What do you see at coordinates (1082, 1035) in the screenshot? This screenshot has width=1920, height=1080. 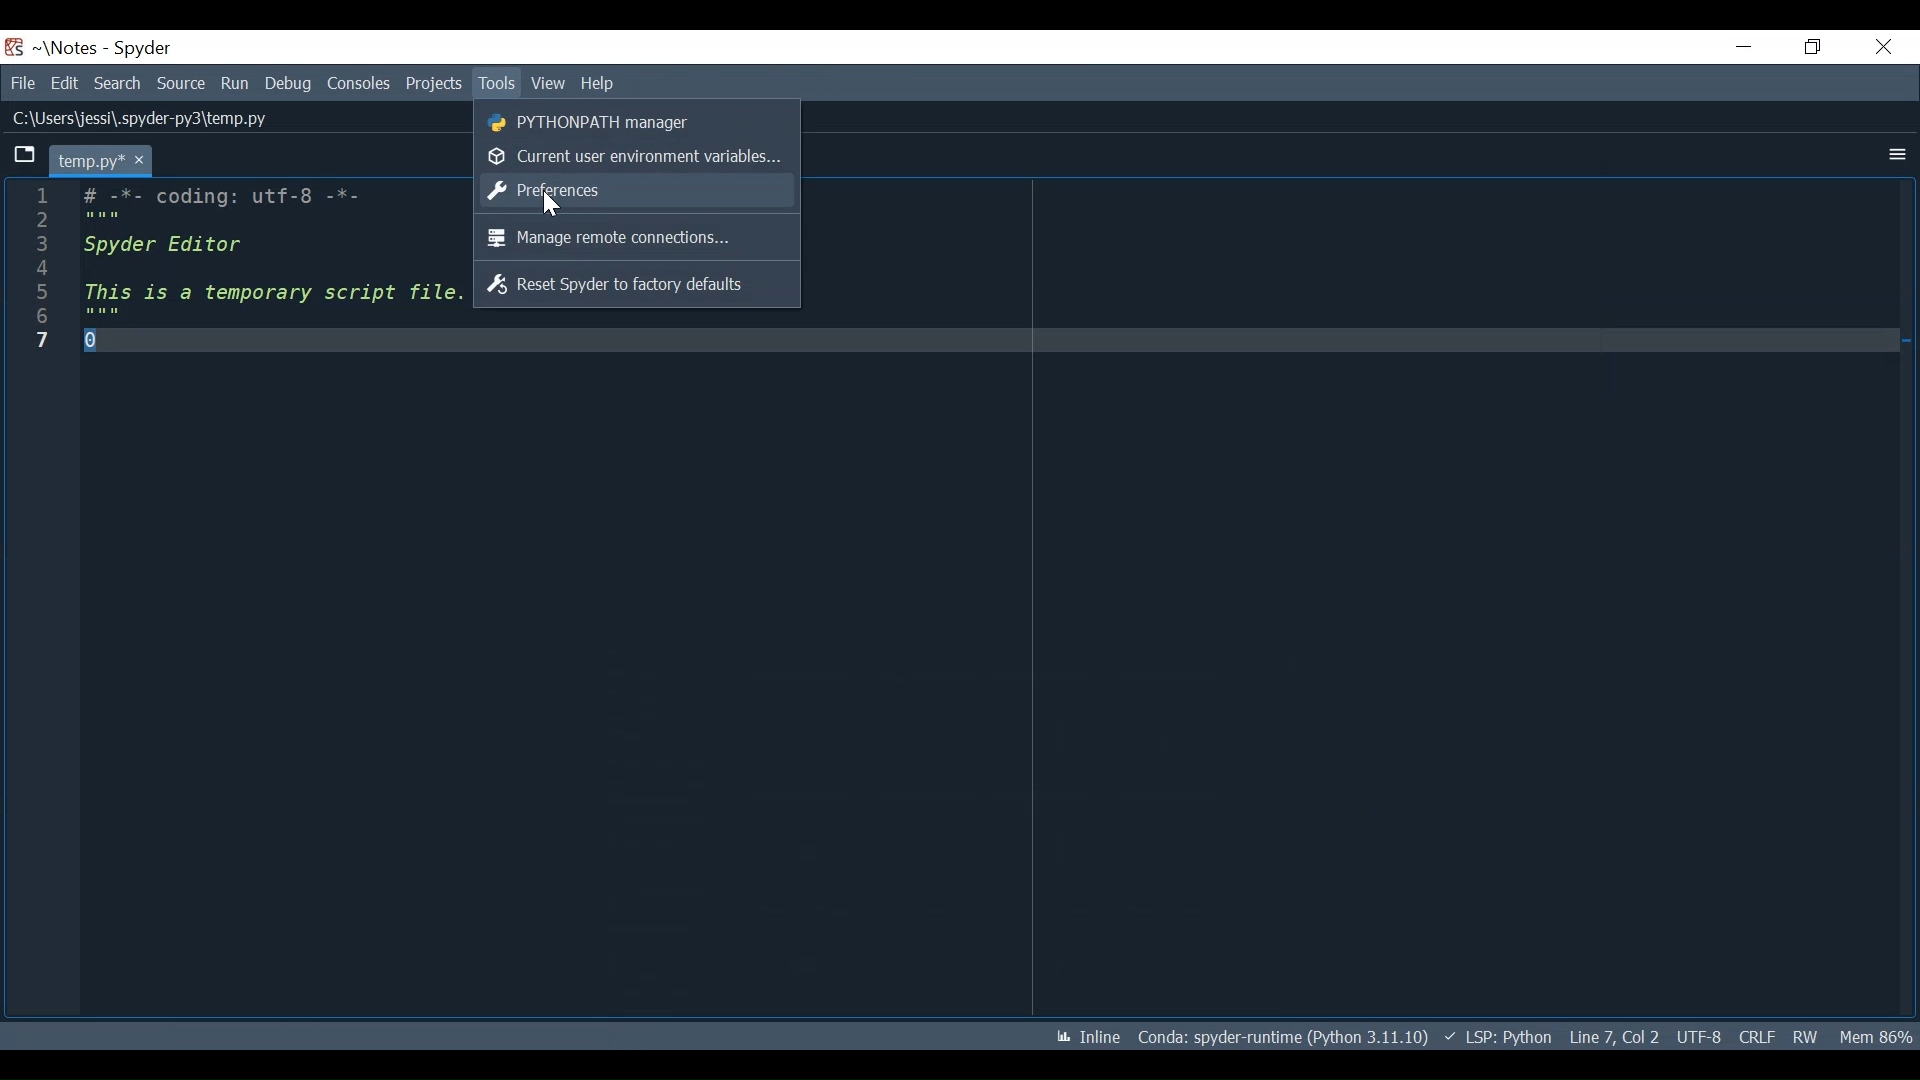 I see `Toggle Inline and Interactive Matplotlib plotting` at bounding box center [1082, 1035].